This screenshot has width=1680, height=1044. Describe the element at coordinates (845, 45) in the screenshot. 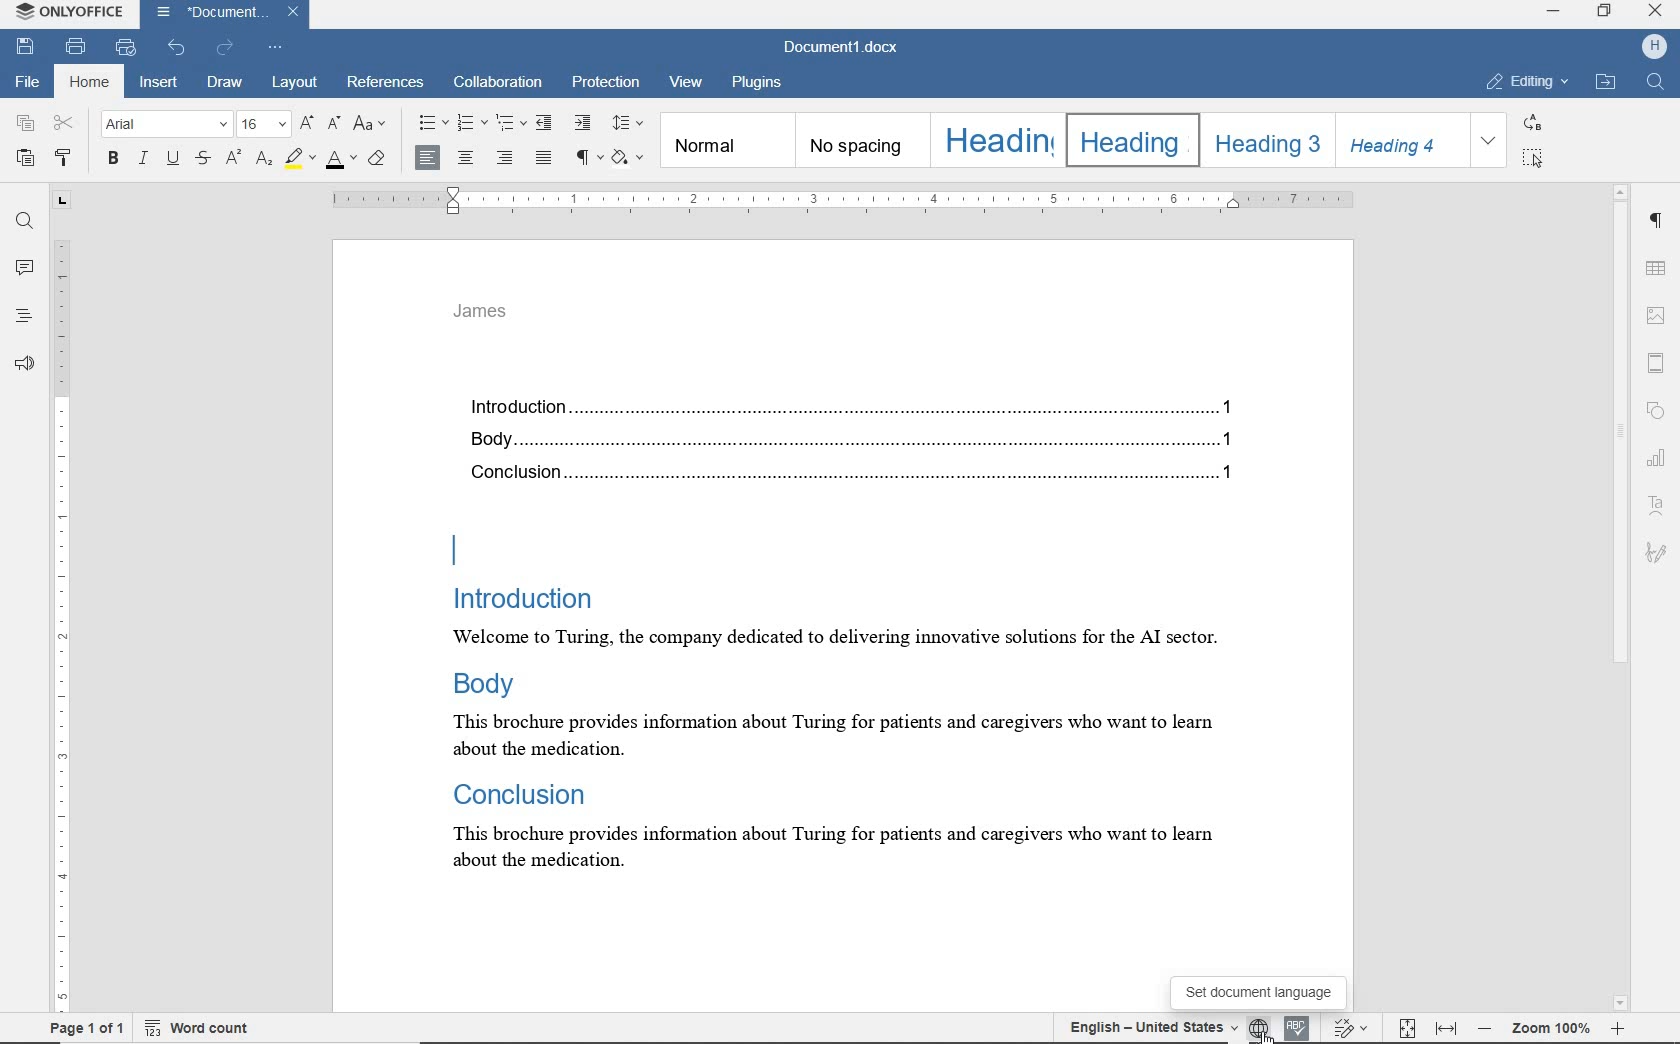

I see `document name` at that location.